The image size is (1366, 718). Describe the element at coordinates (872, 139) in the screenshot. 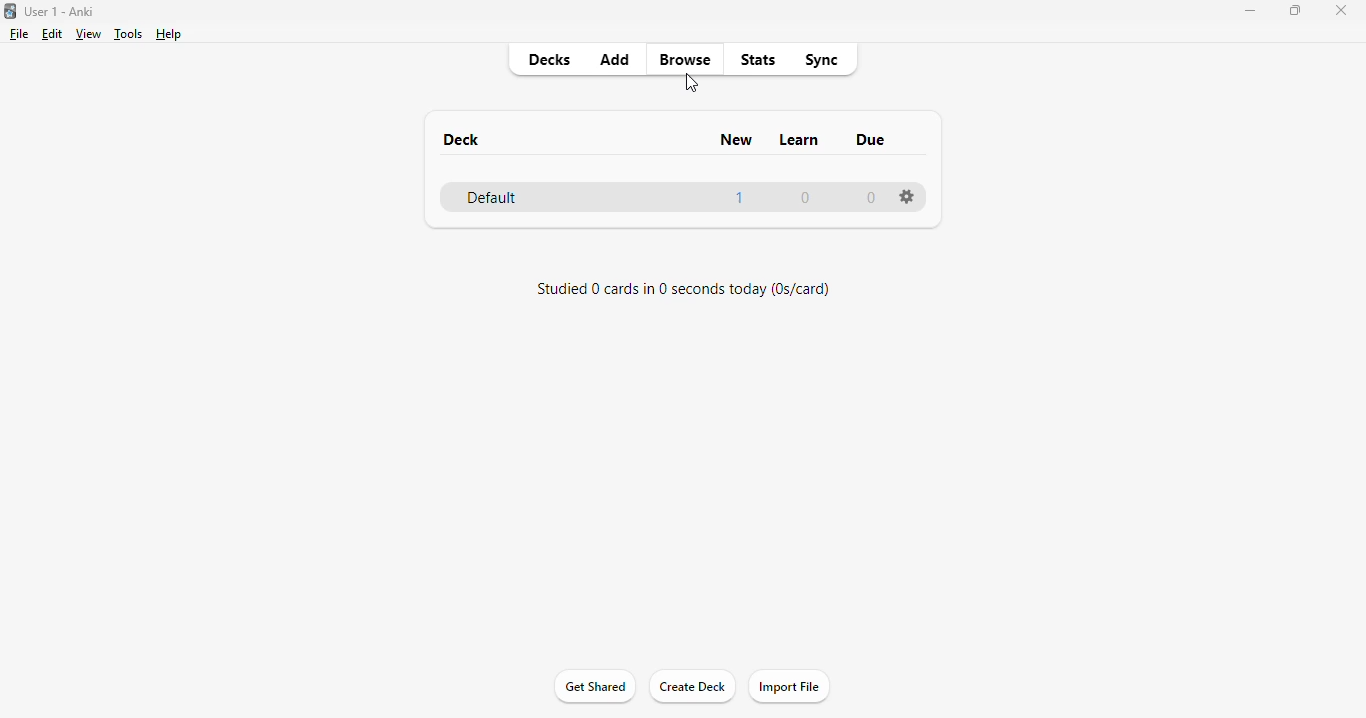

I see `due` at that location.